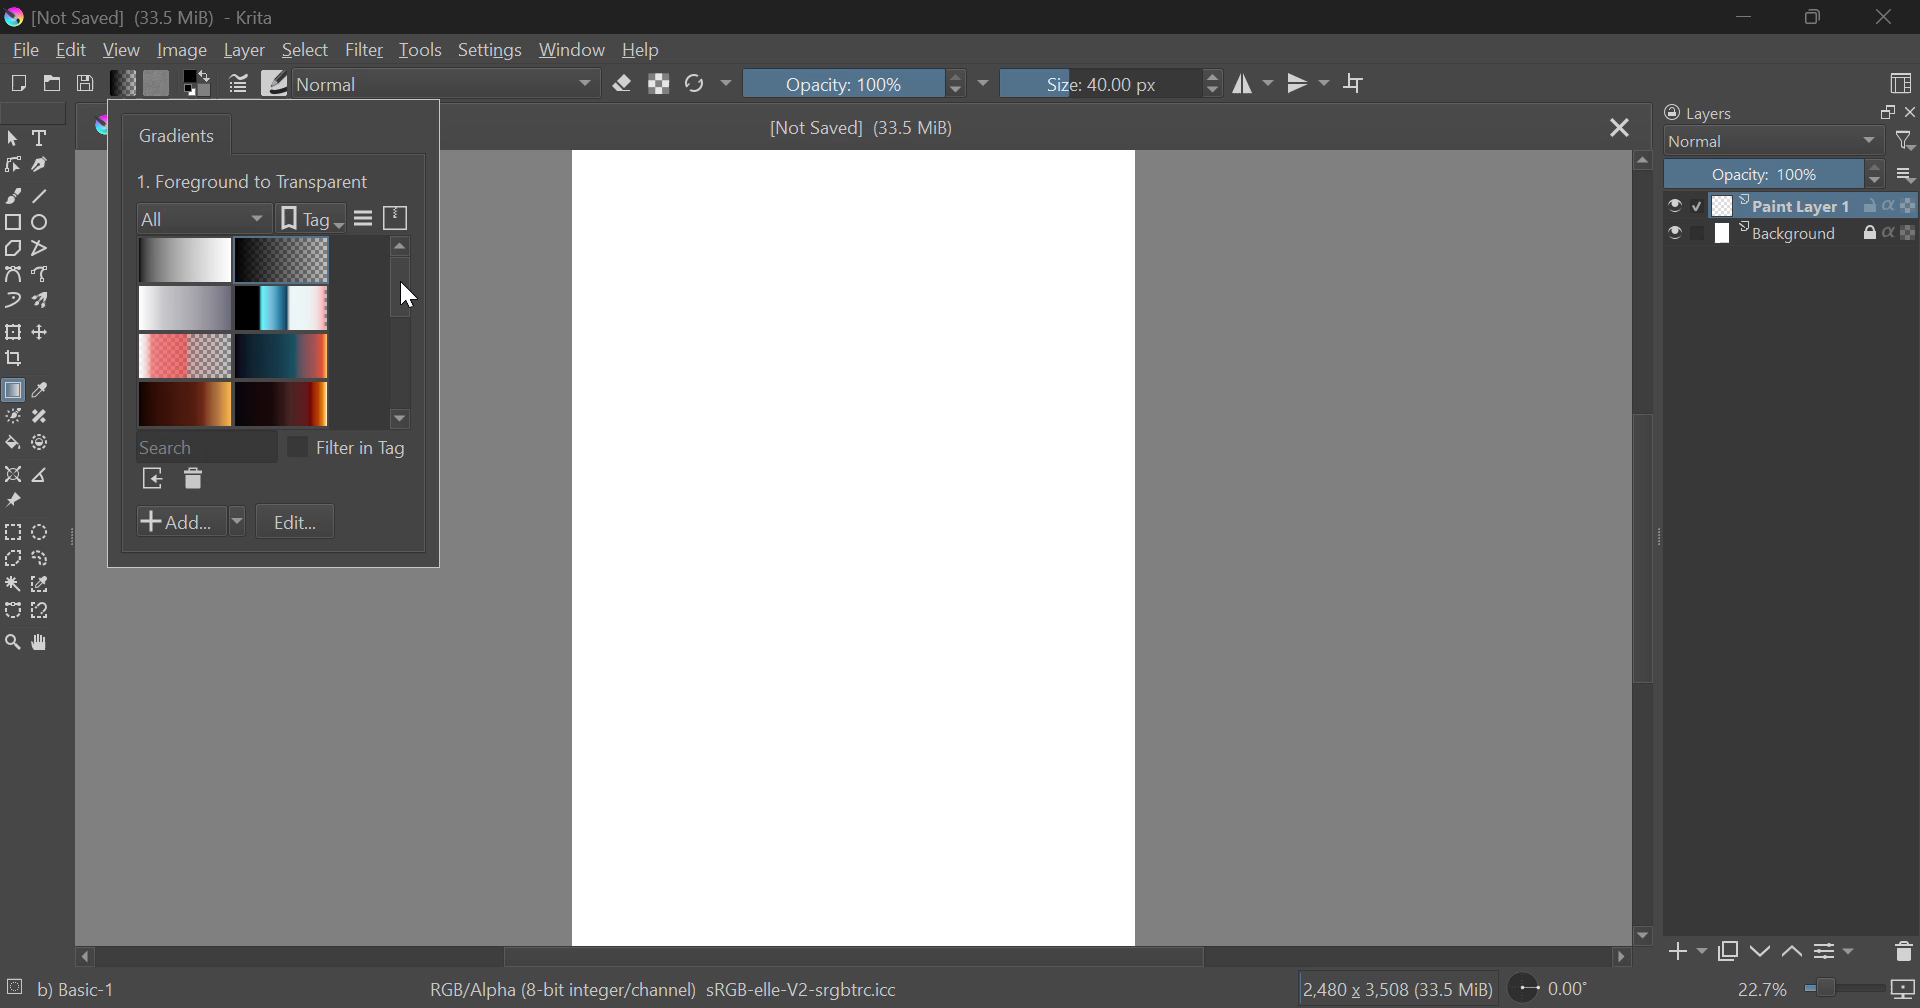  I want to click on Fill, so click(12, 443).